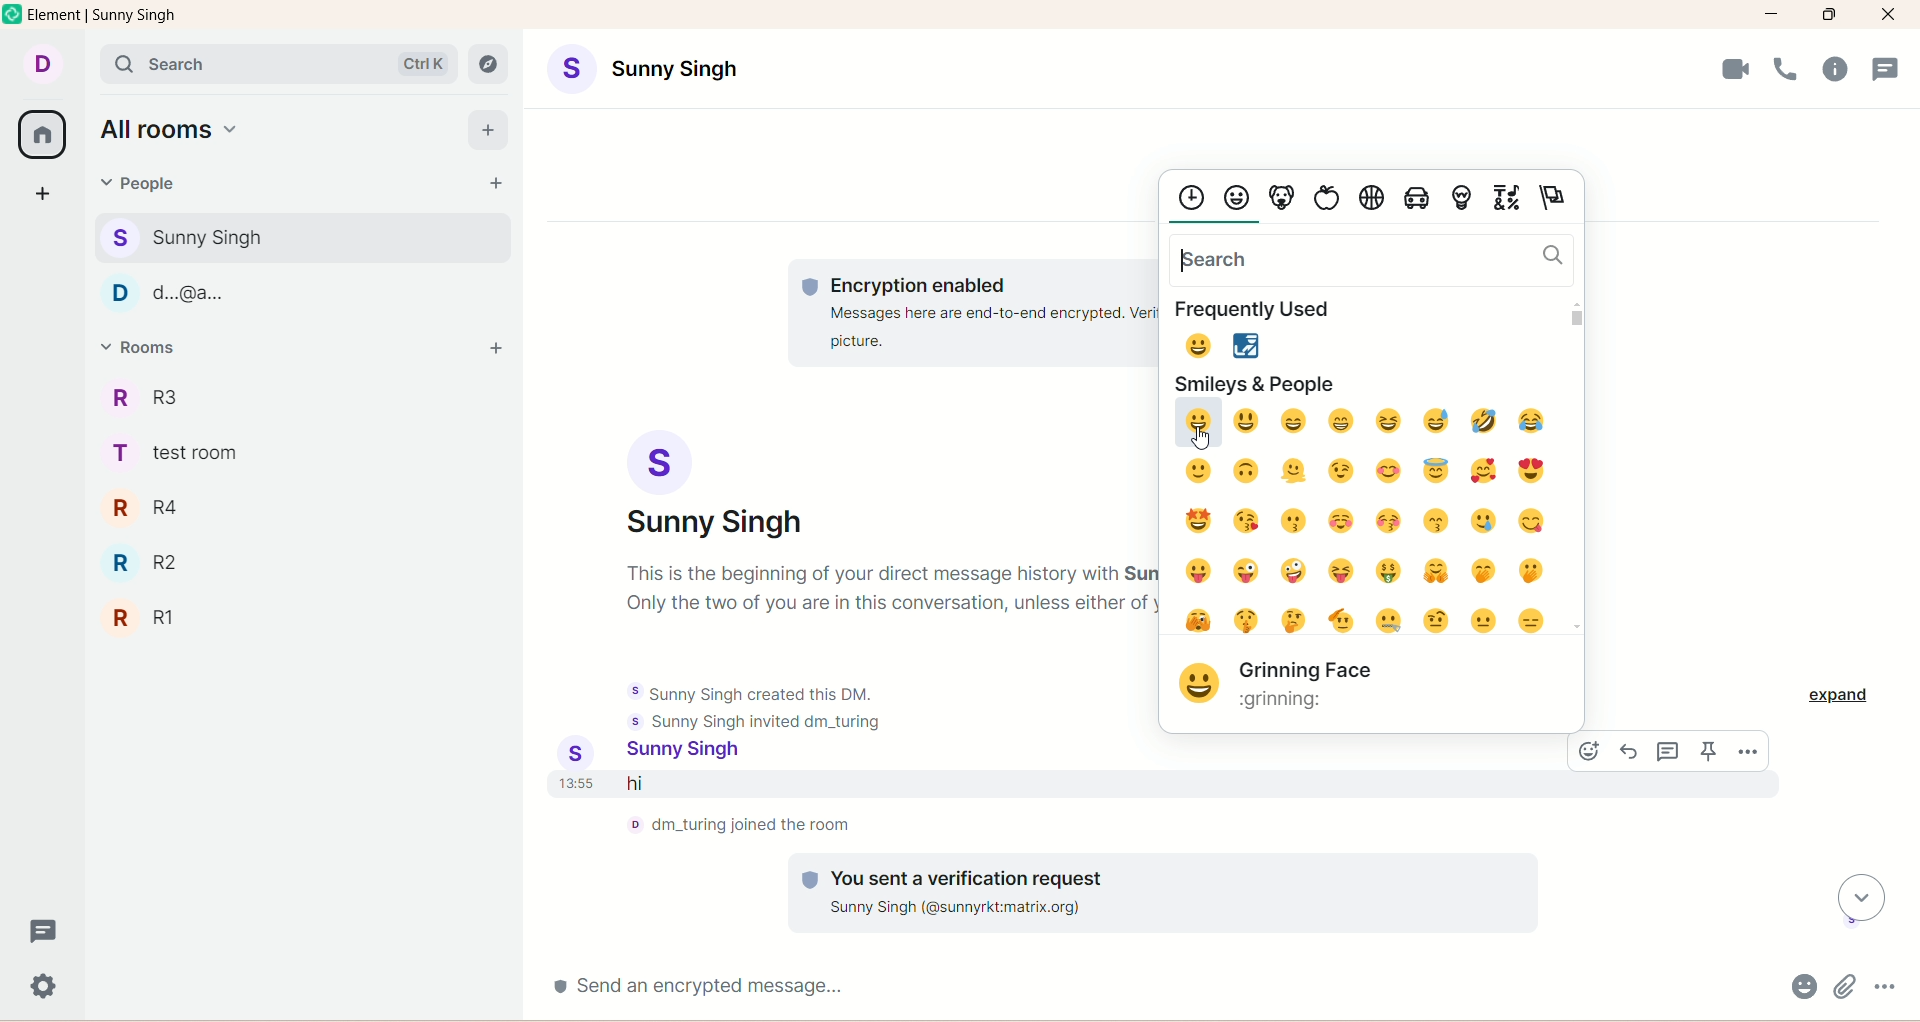  What do you see at coordinates (145, 347) in the screenshot?
I see `rooms` at bounding box center [145, 347].